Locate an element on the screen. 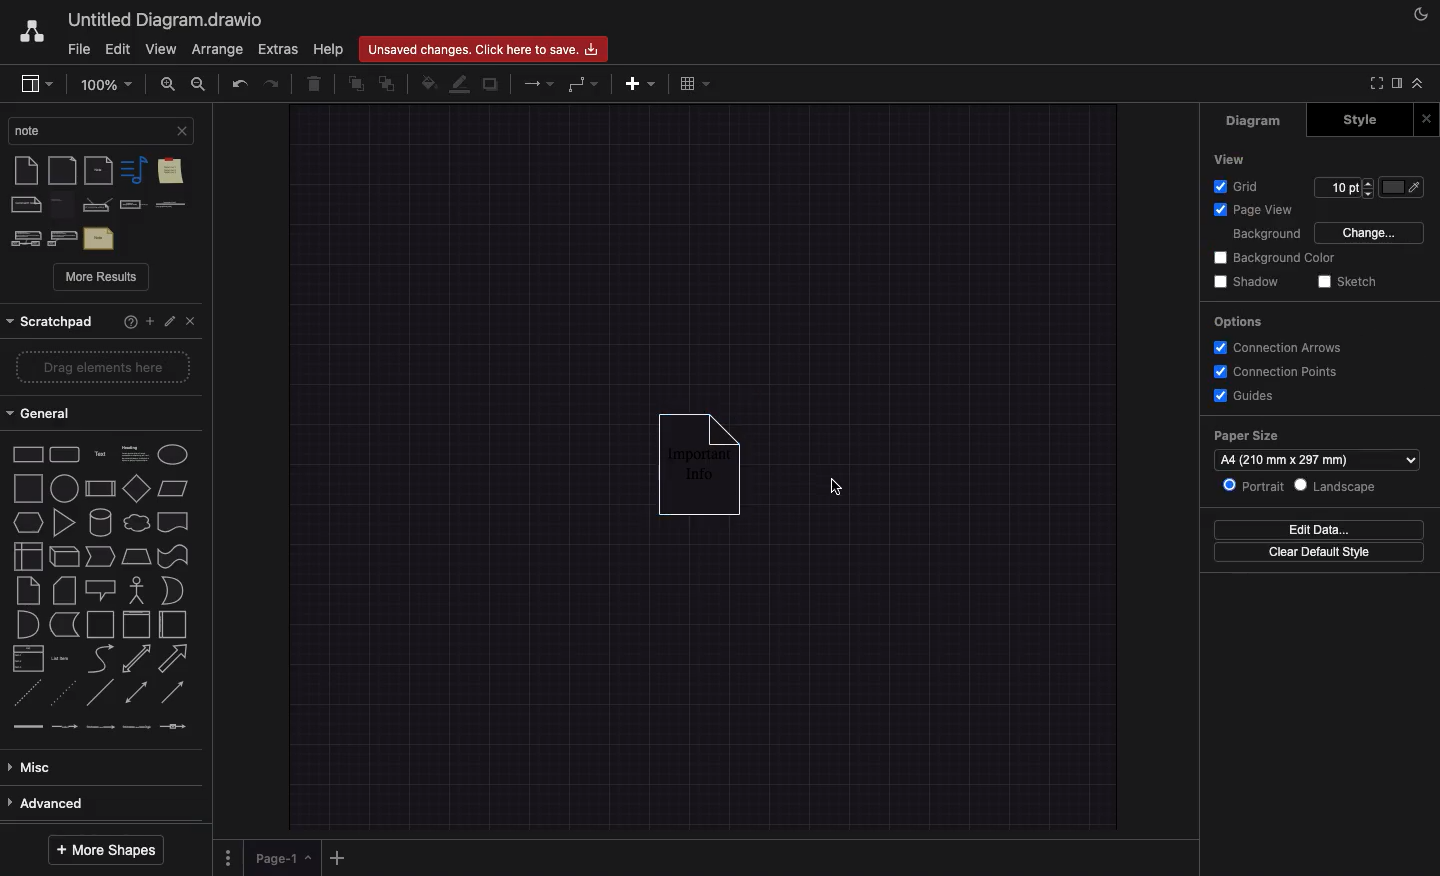  Draw.io logo is located at coordinates (34, 31).